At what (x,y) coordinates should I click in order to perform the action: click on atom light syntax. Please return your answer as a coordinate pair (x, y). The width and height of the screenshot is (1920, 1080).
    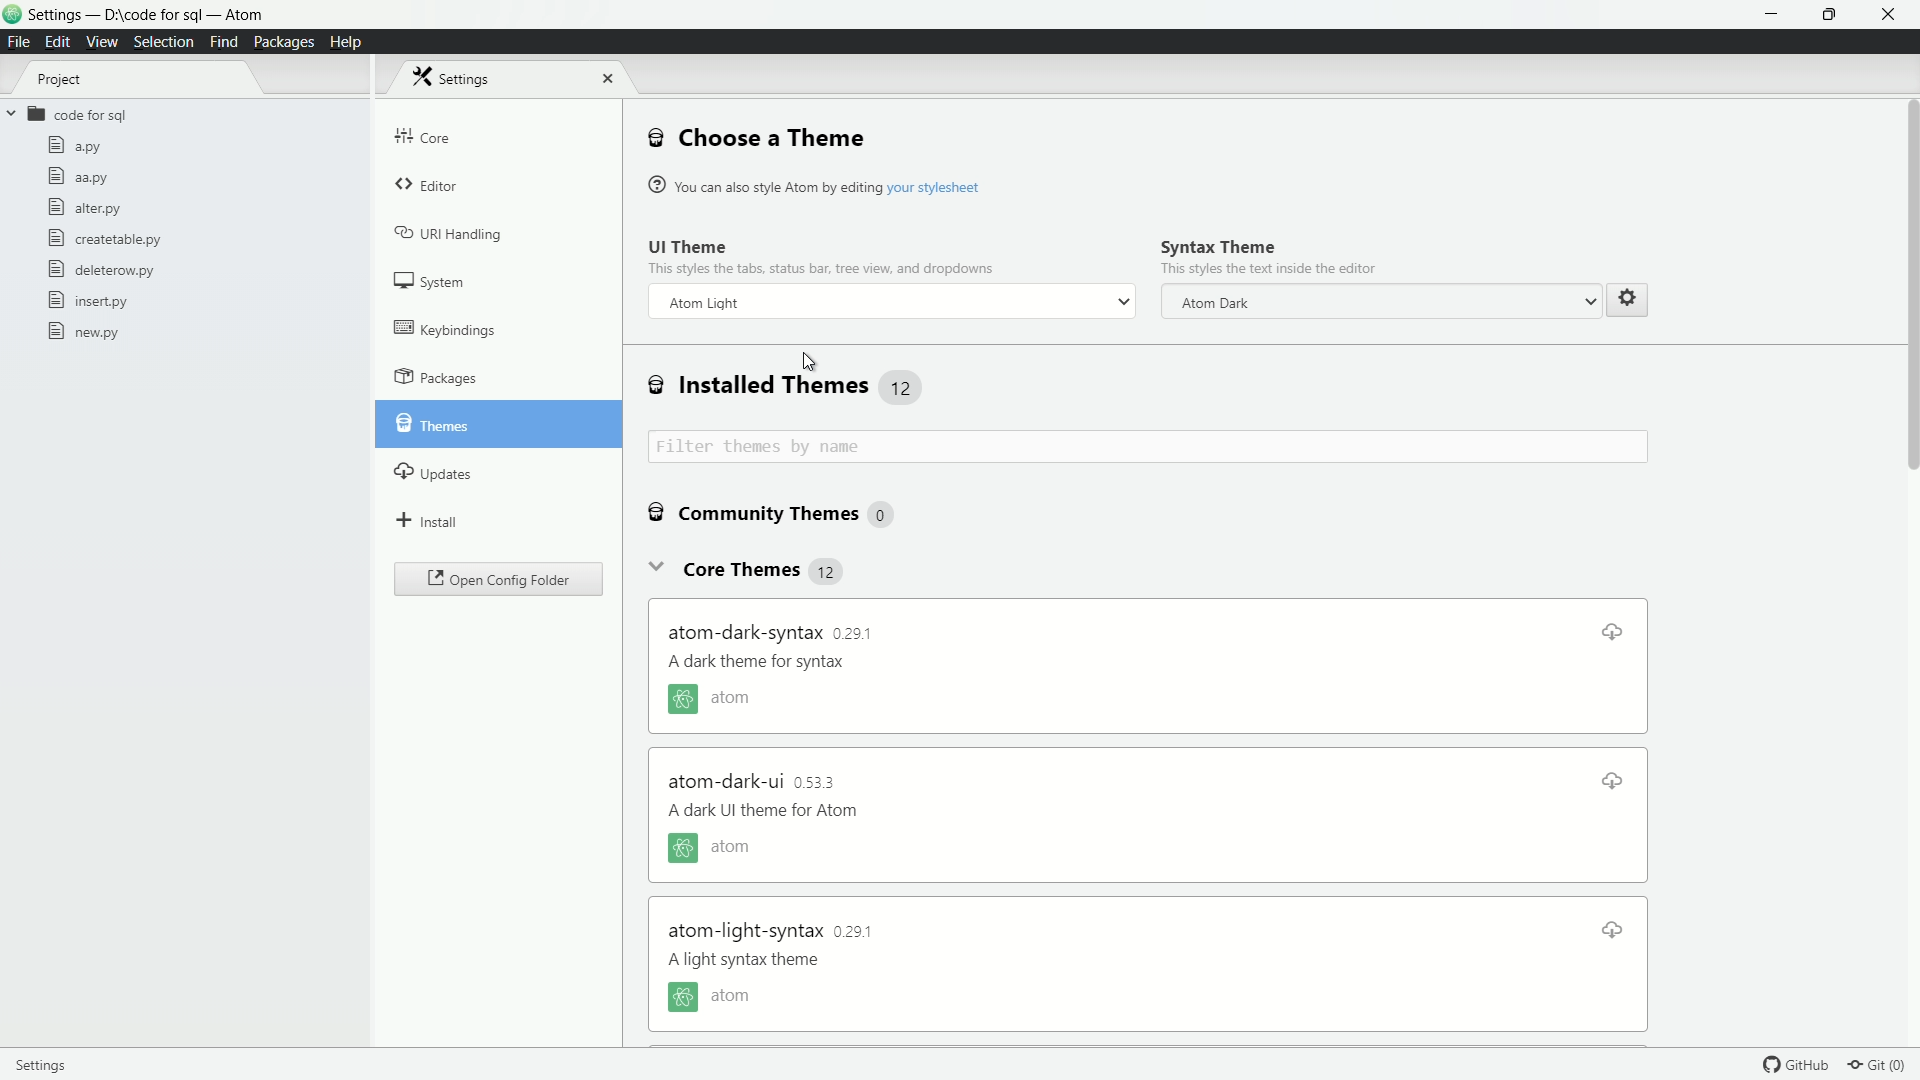
    Looking at the image, I should click on (772, 929).